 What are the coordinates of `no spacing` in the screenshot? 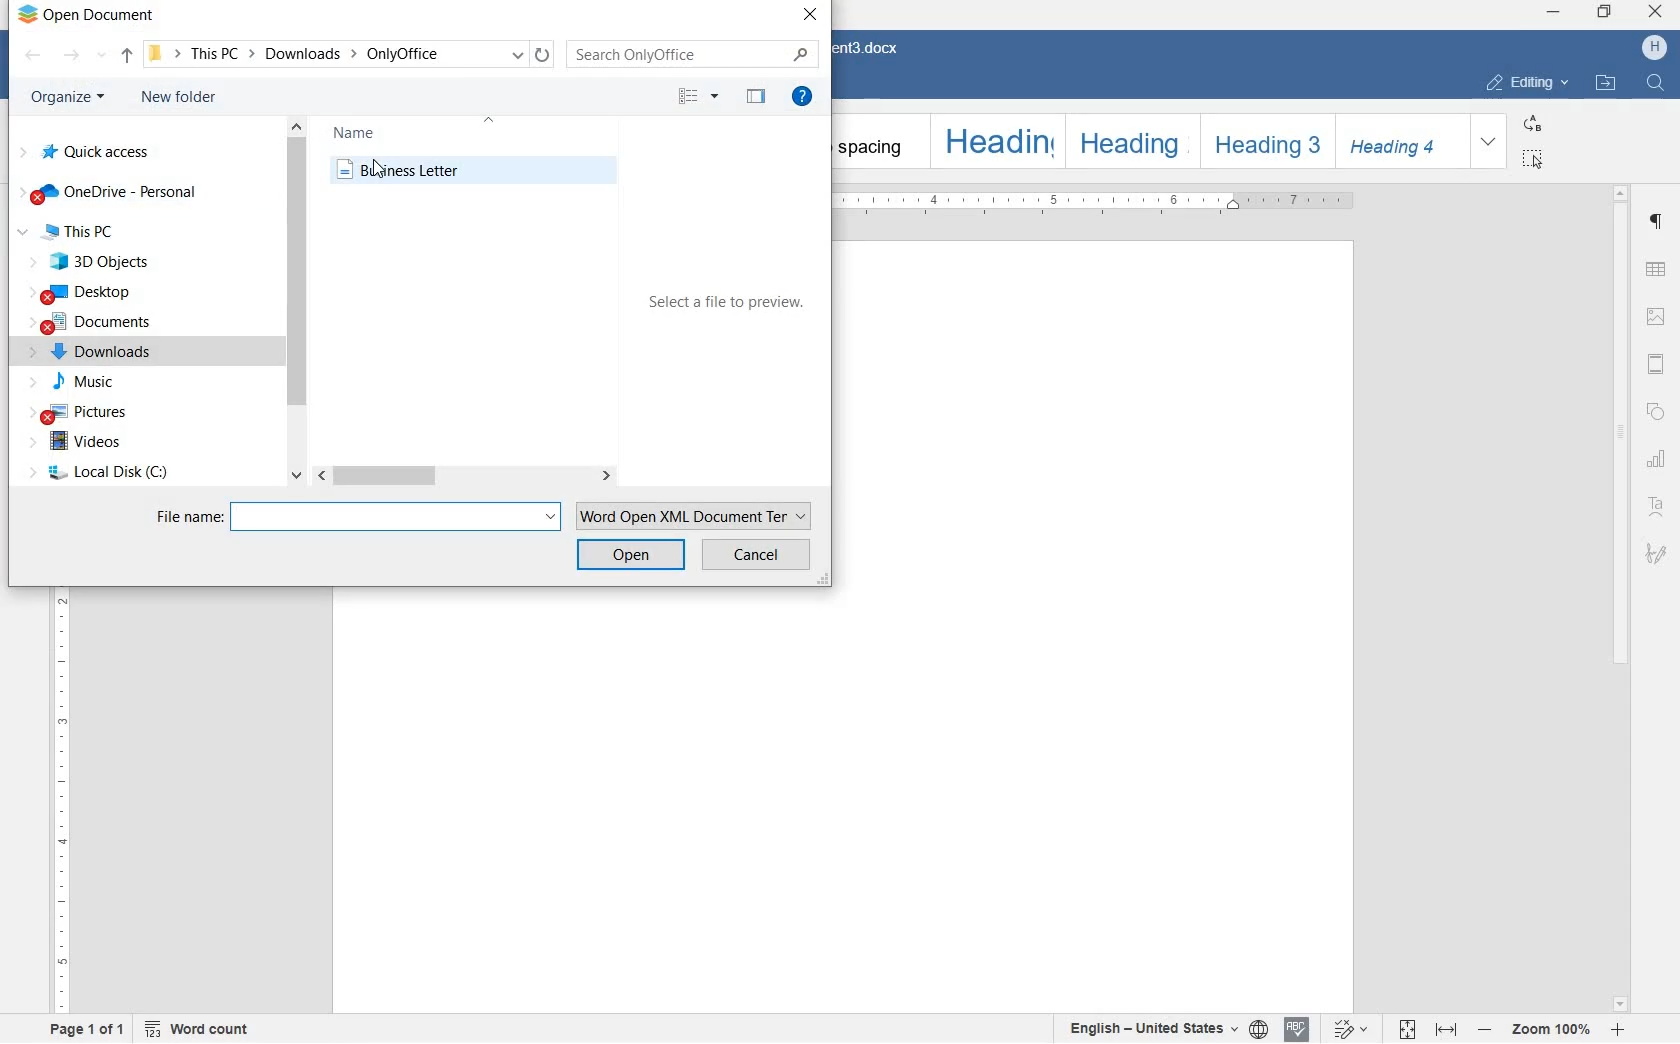 It's located at (874, 142).